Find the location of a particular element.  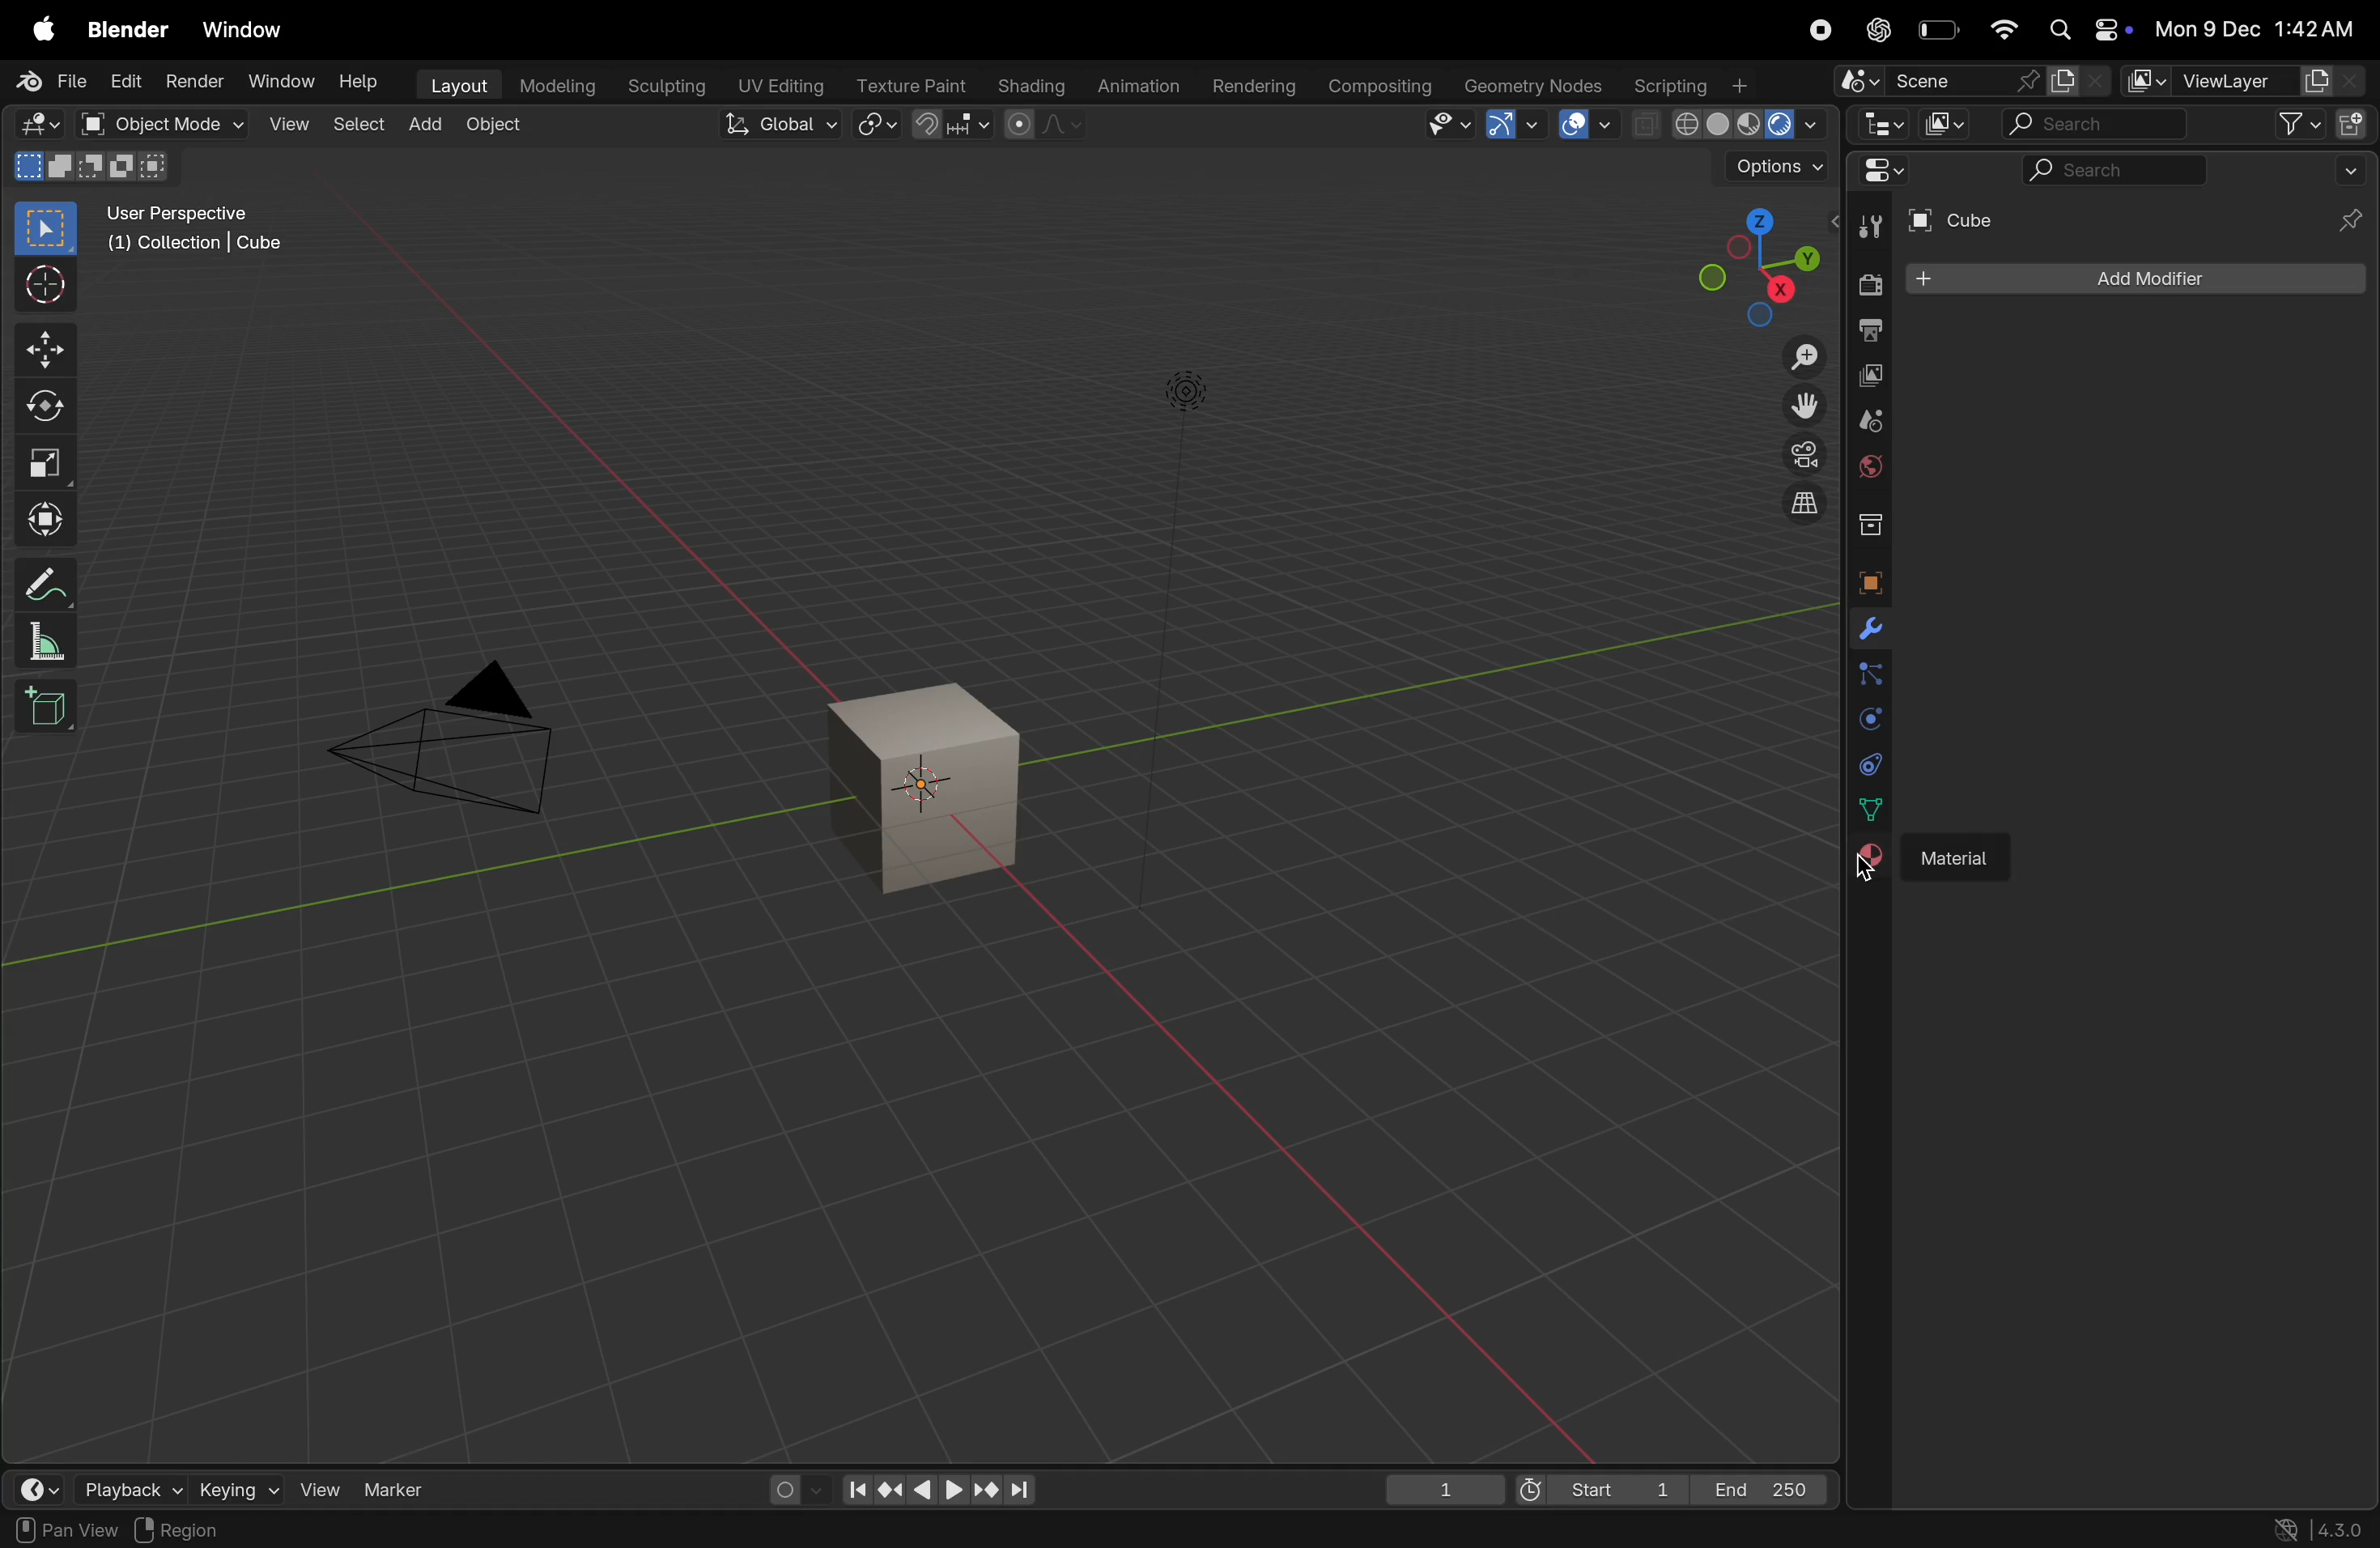

animation is located at coordinates (1137, 88).